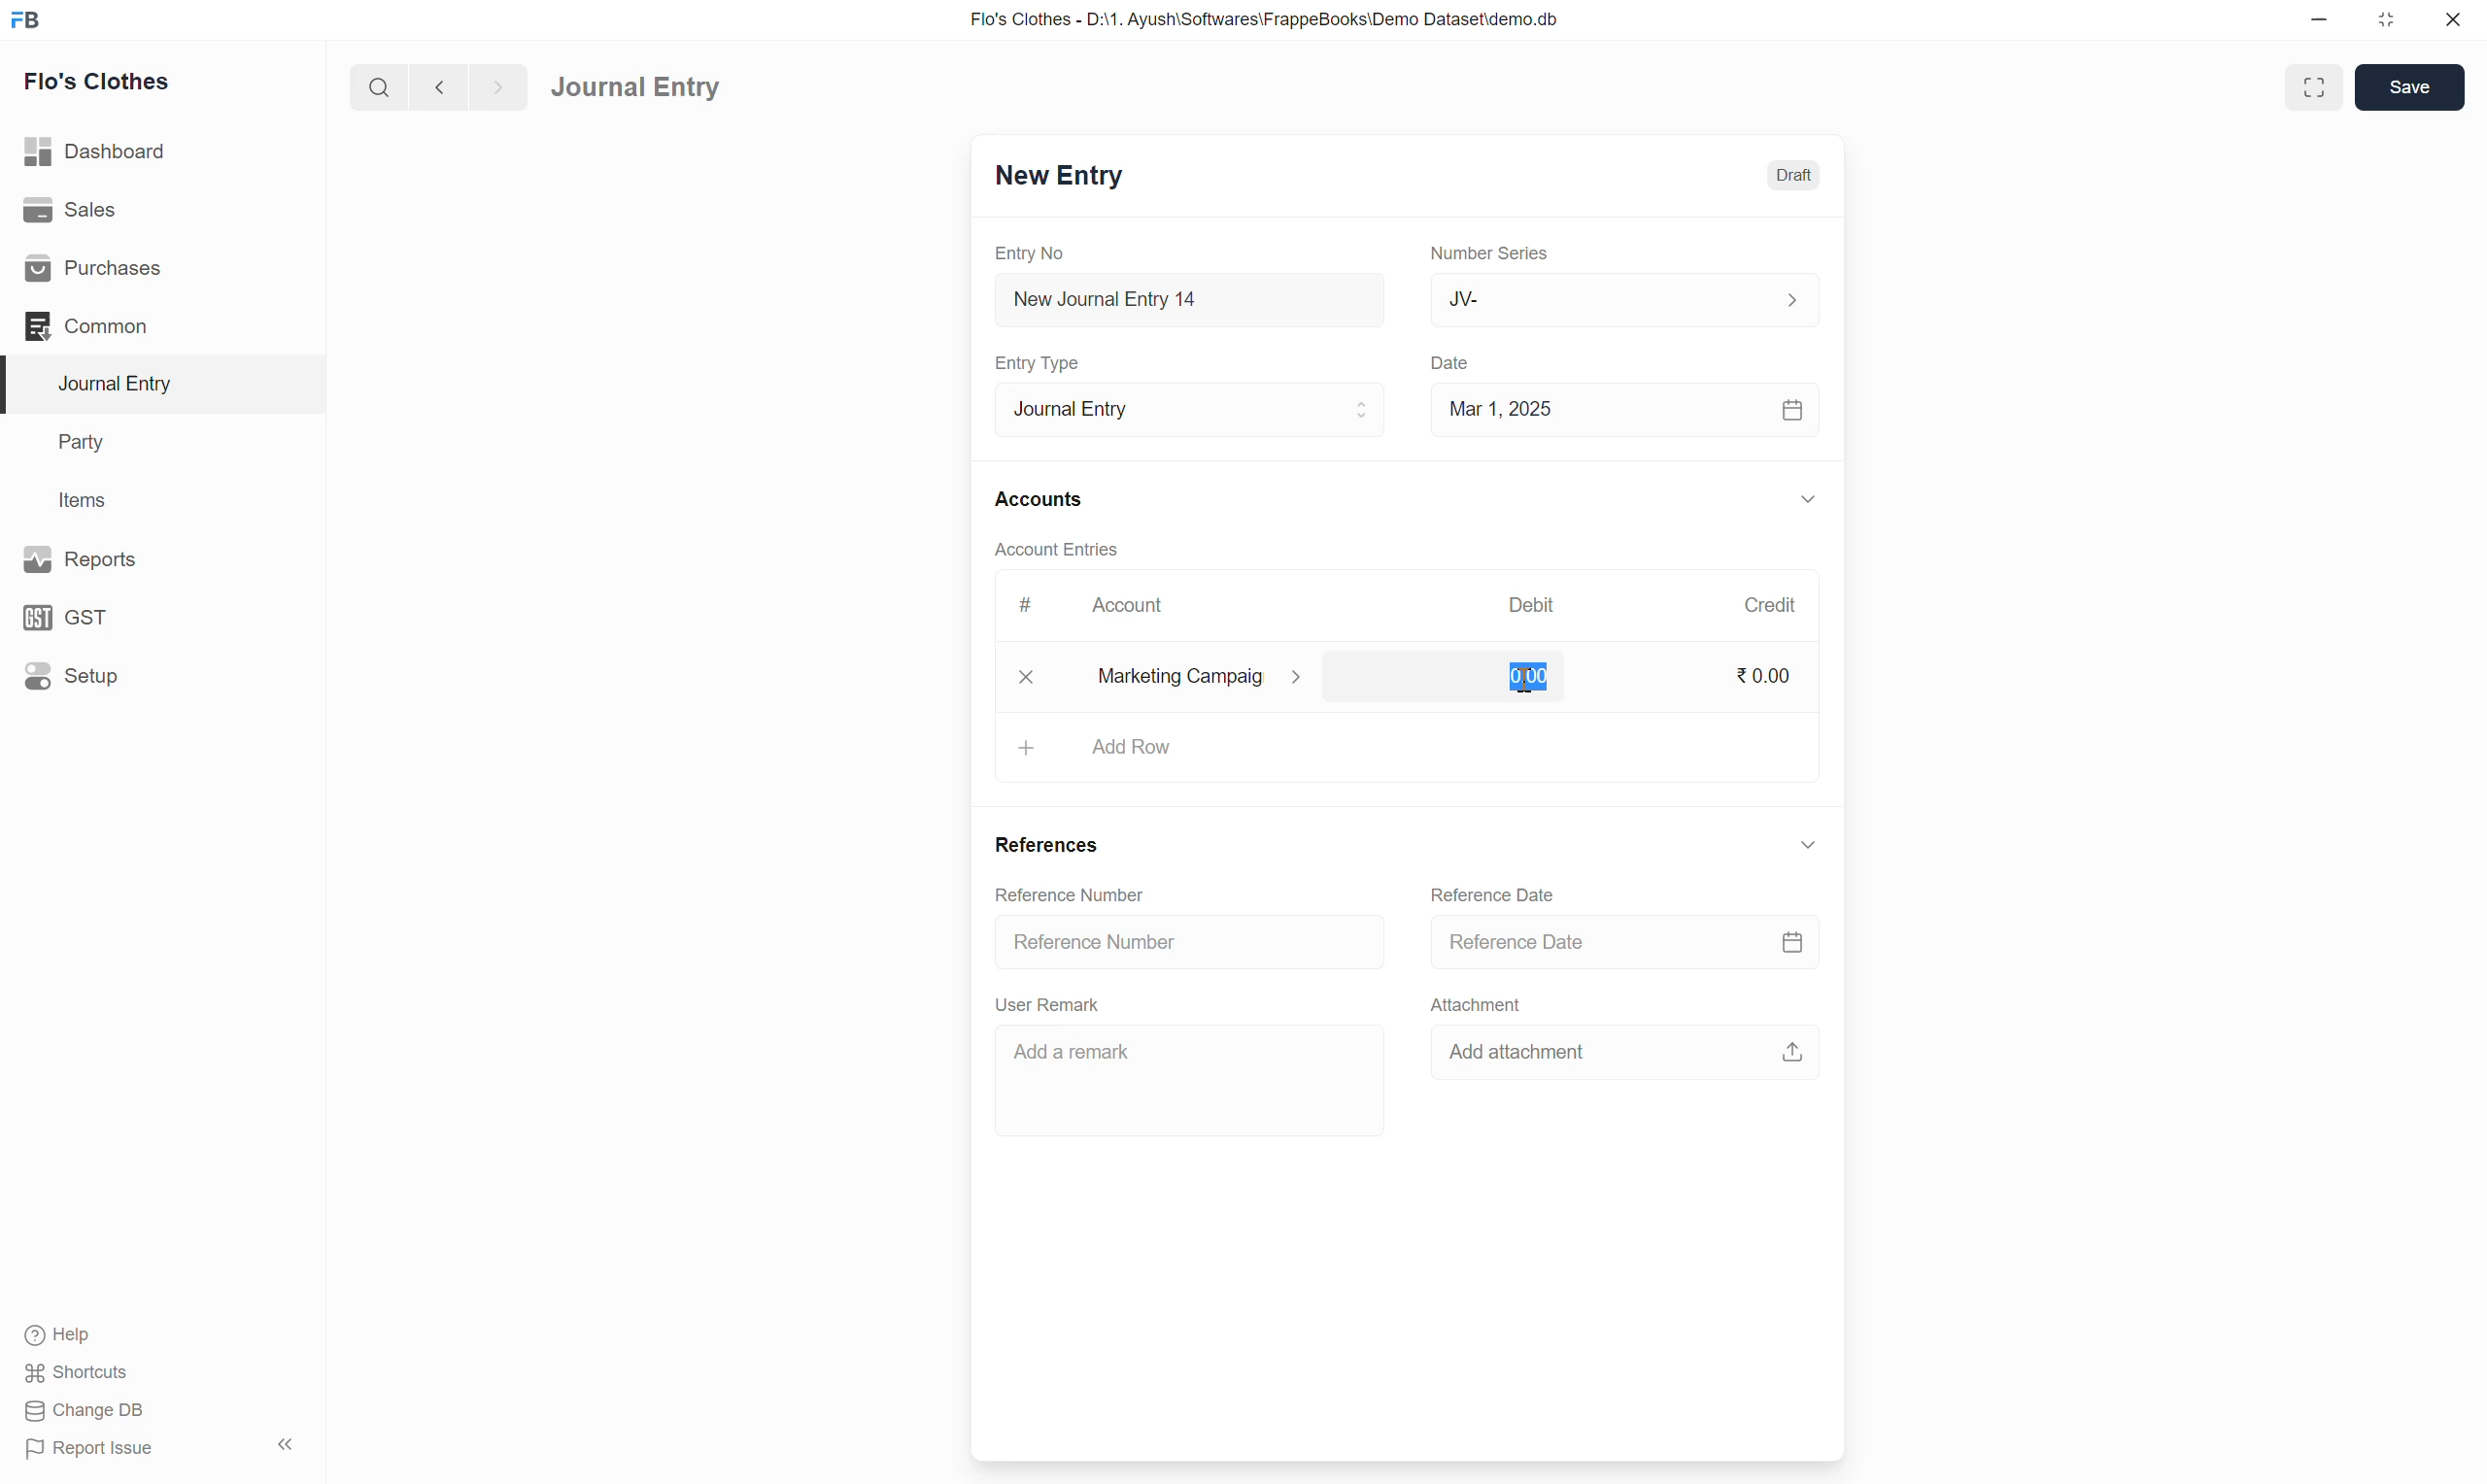 The height and width of the screenshot is (1484, 2487). Describe the element at coordinates (1137, 746) in the screenshot. I see `add row` at that location.